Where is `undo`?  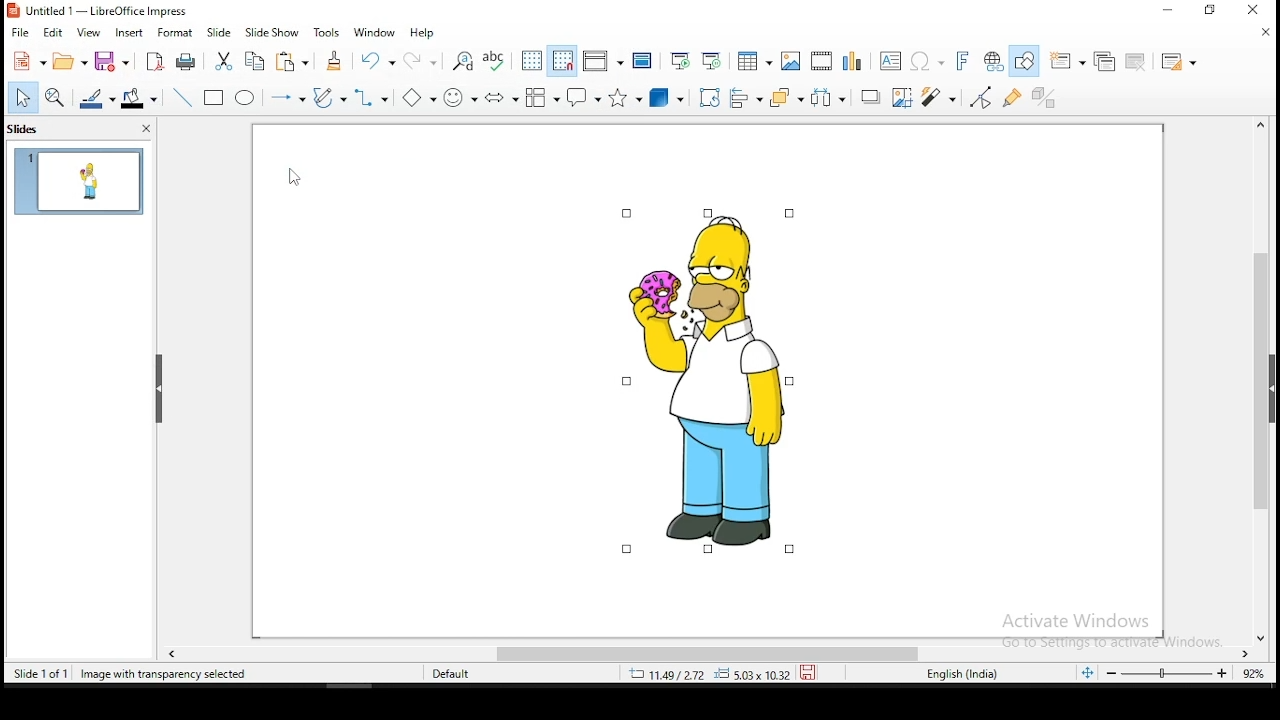 undo is located at coordinates (379, 60).